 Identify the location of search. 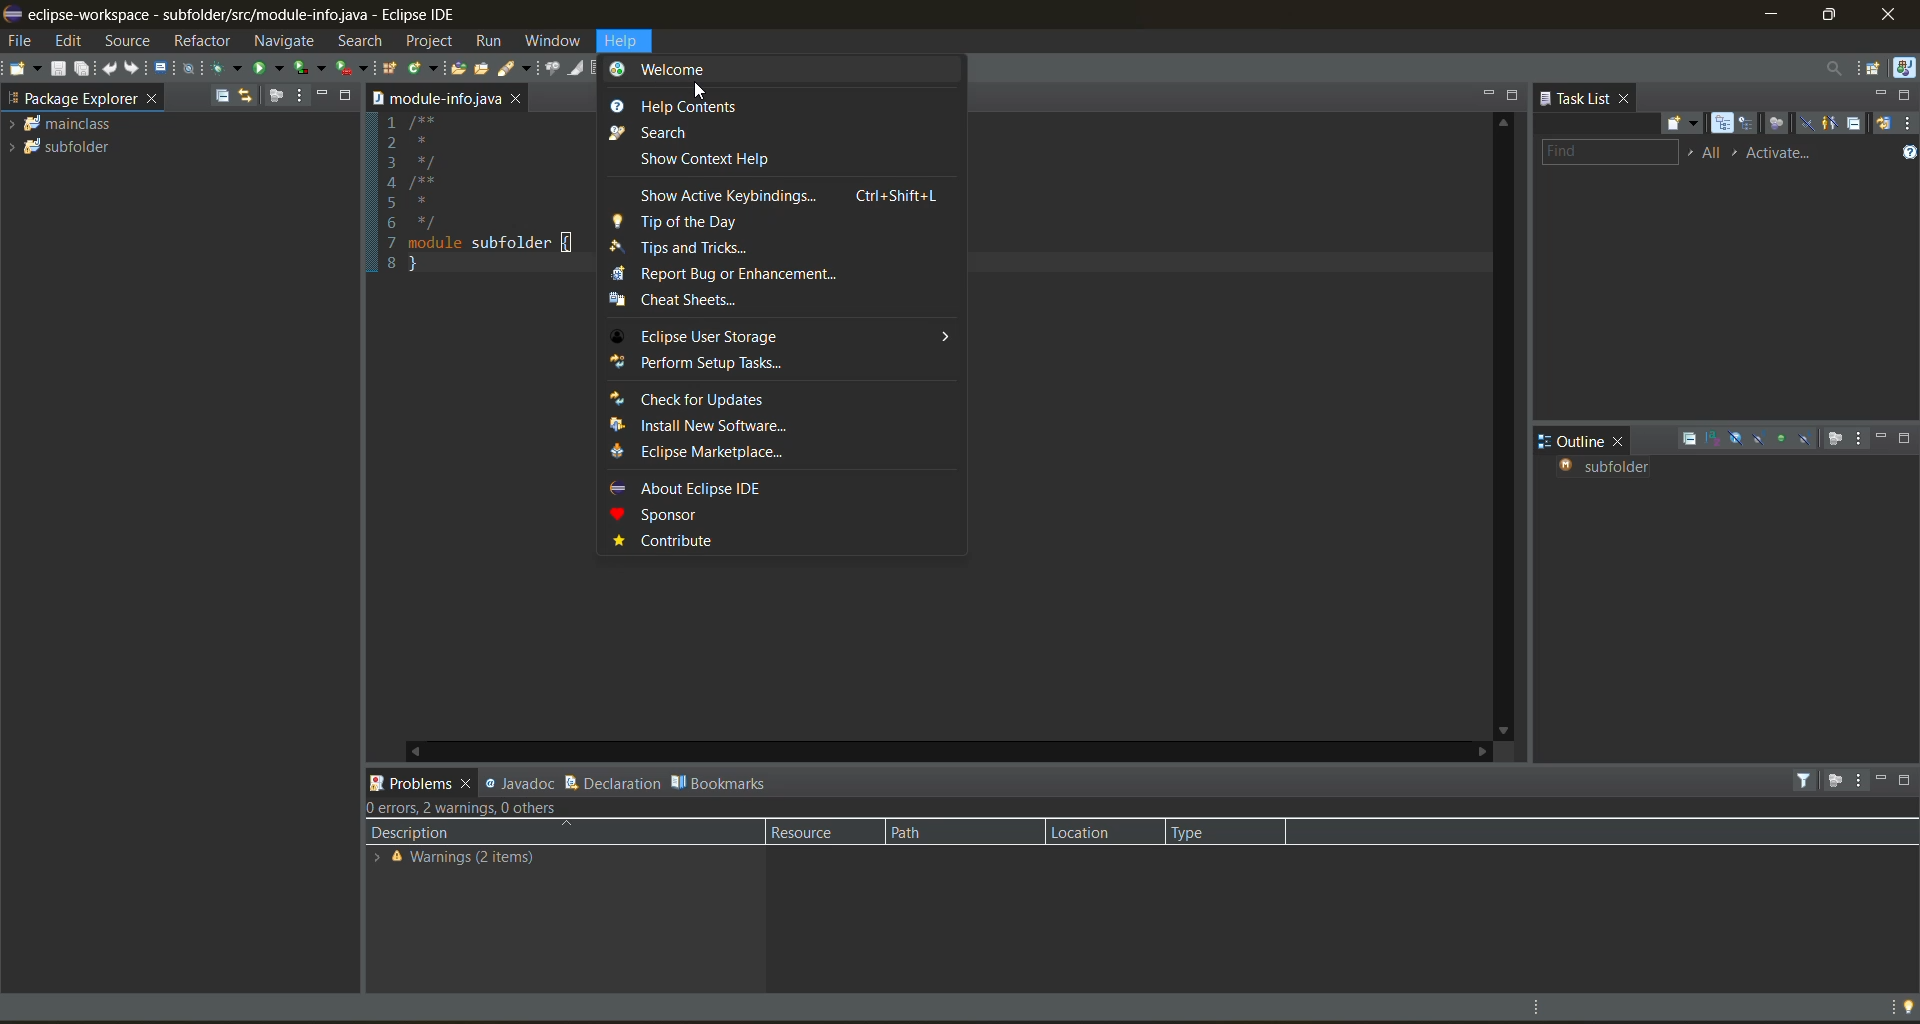
(664, 132).